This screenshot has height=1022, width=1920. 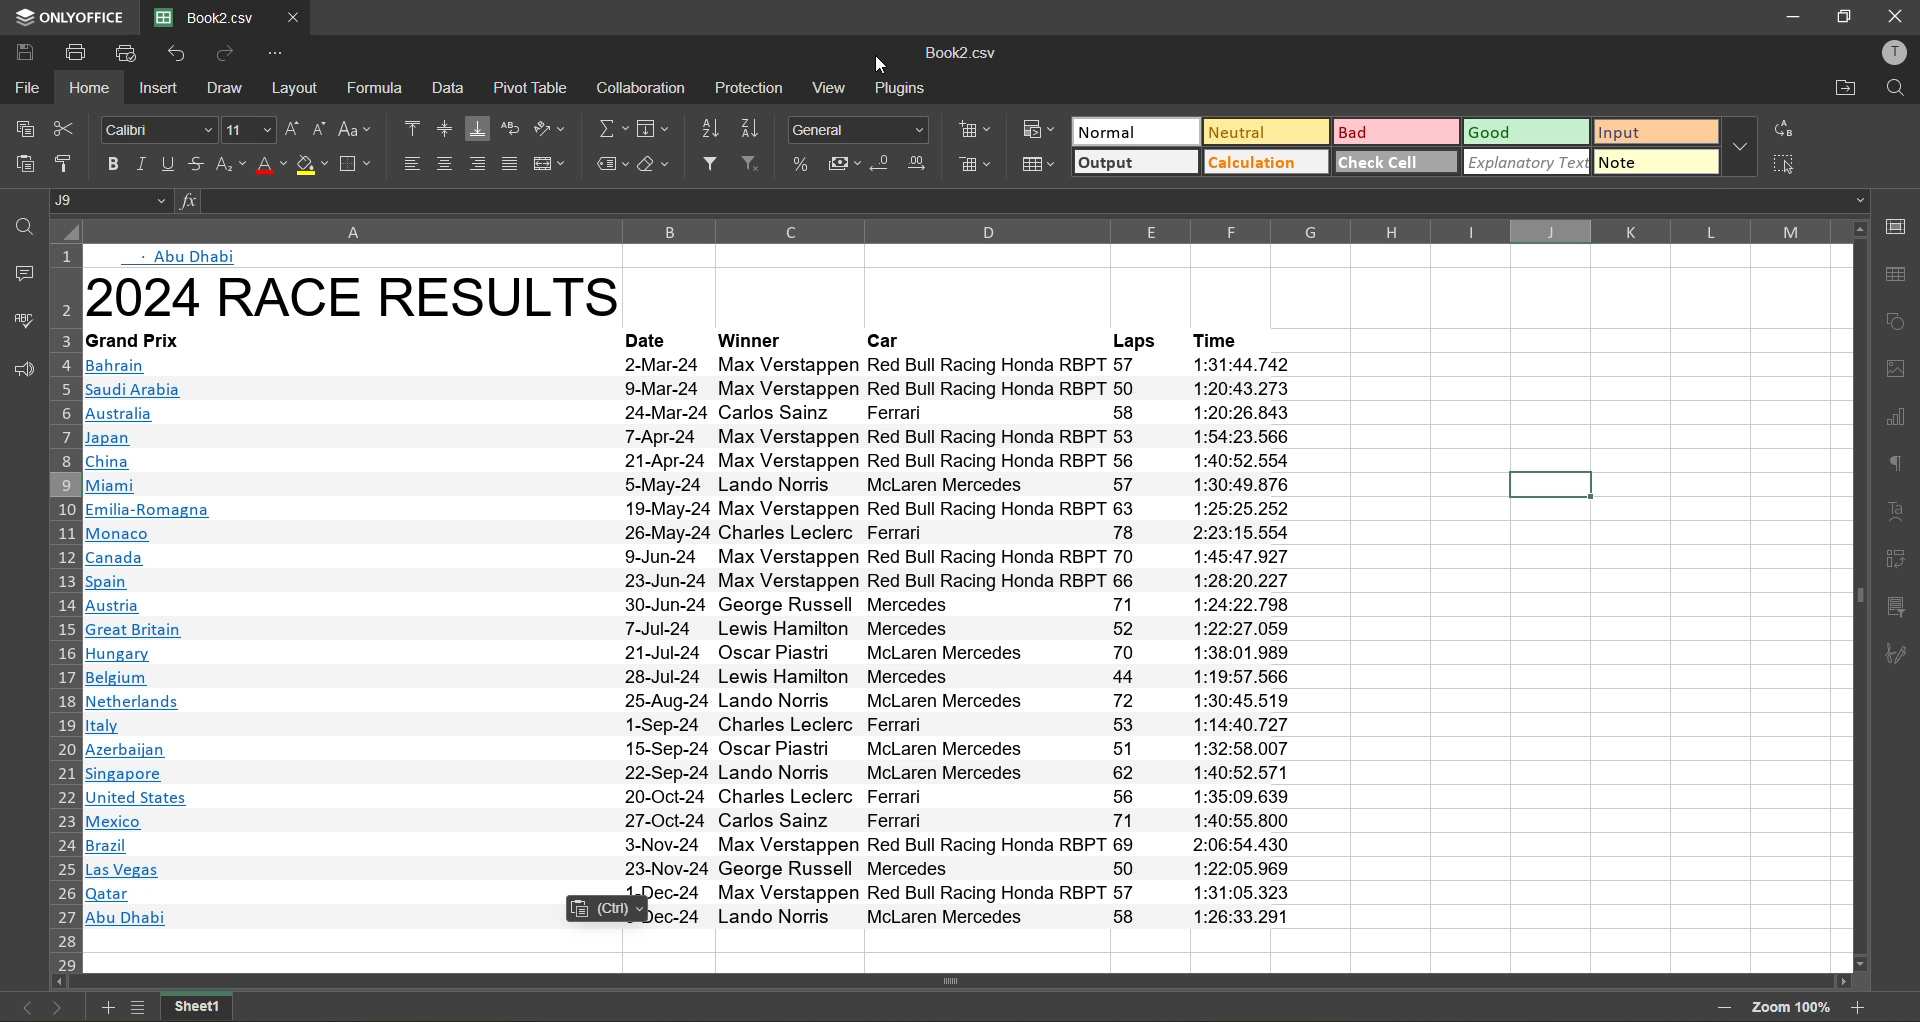 What do you see at coordinates (950, 230) in the screenshot?
I see `column name` at bounding box center [950, 230].